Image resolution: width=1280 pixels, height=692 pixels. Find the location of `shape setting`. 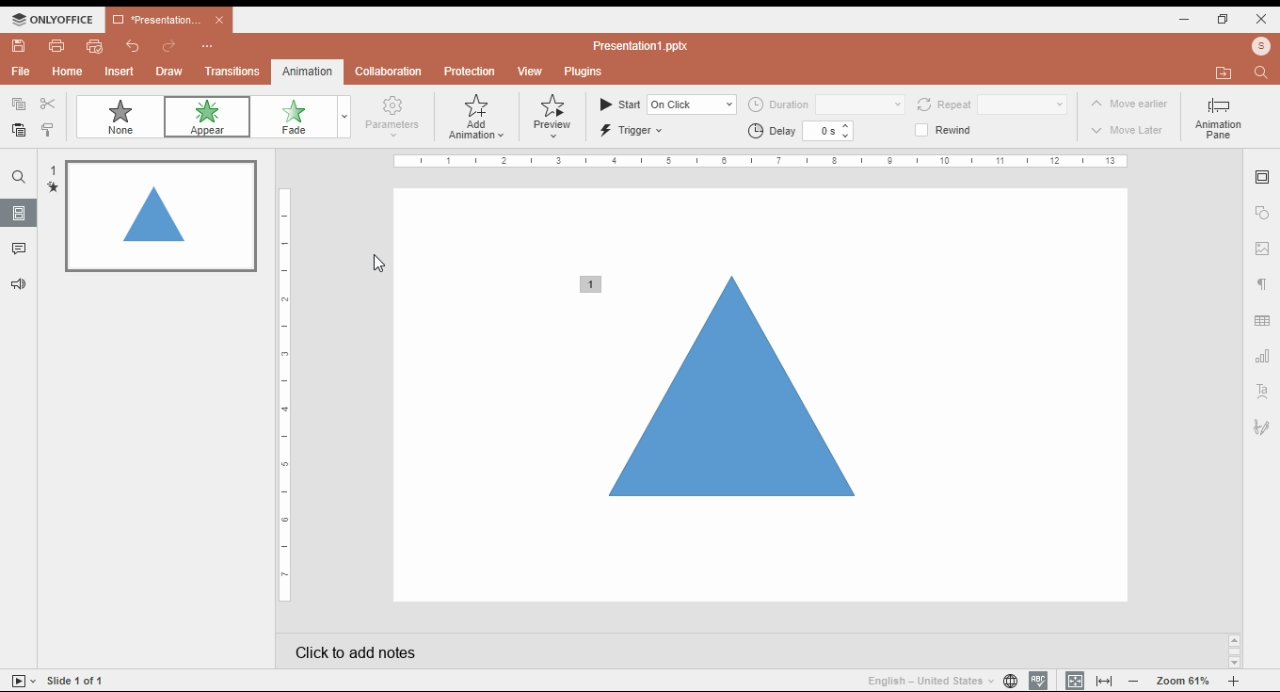

shape setting is located at coordinates (1262, 212).